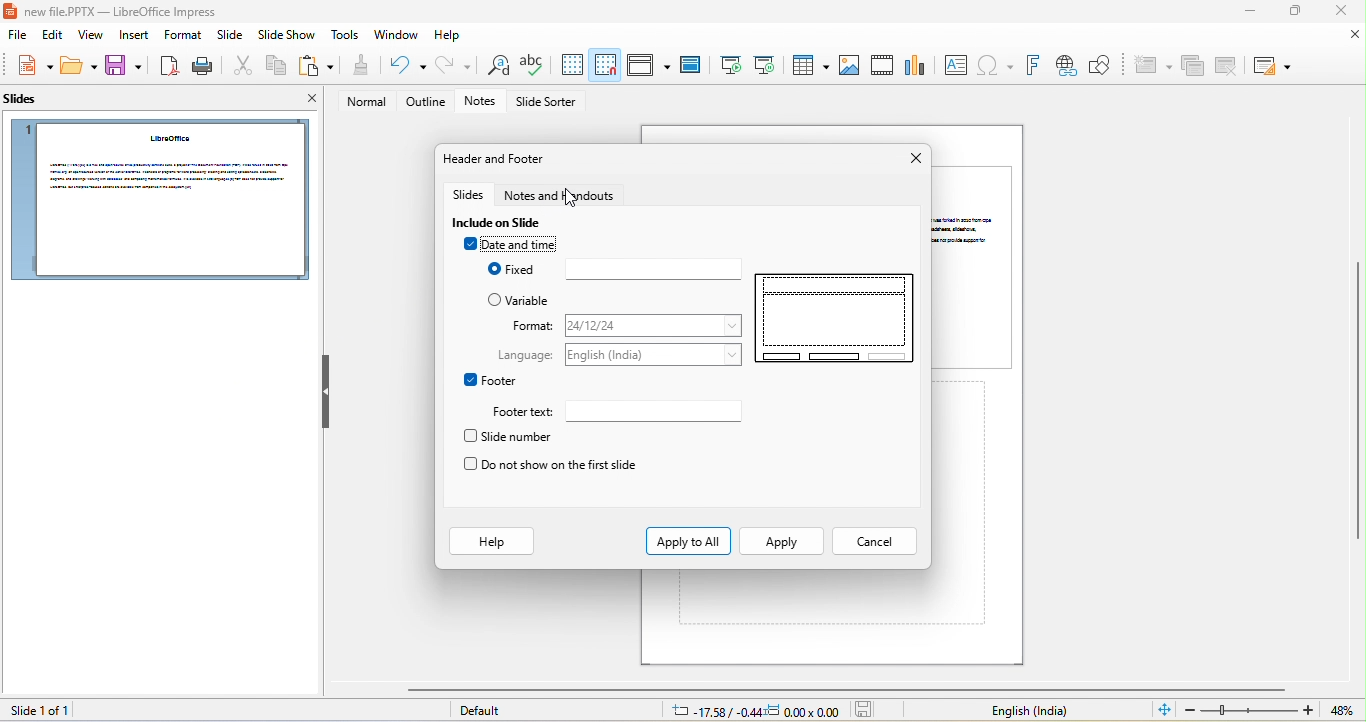 The image size is (1366, 722). What do you see at coordinates (426, 102) in the screenshot?
I see `outline` at bounding box center [426, 102].